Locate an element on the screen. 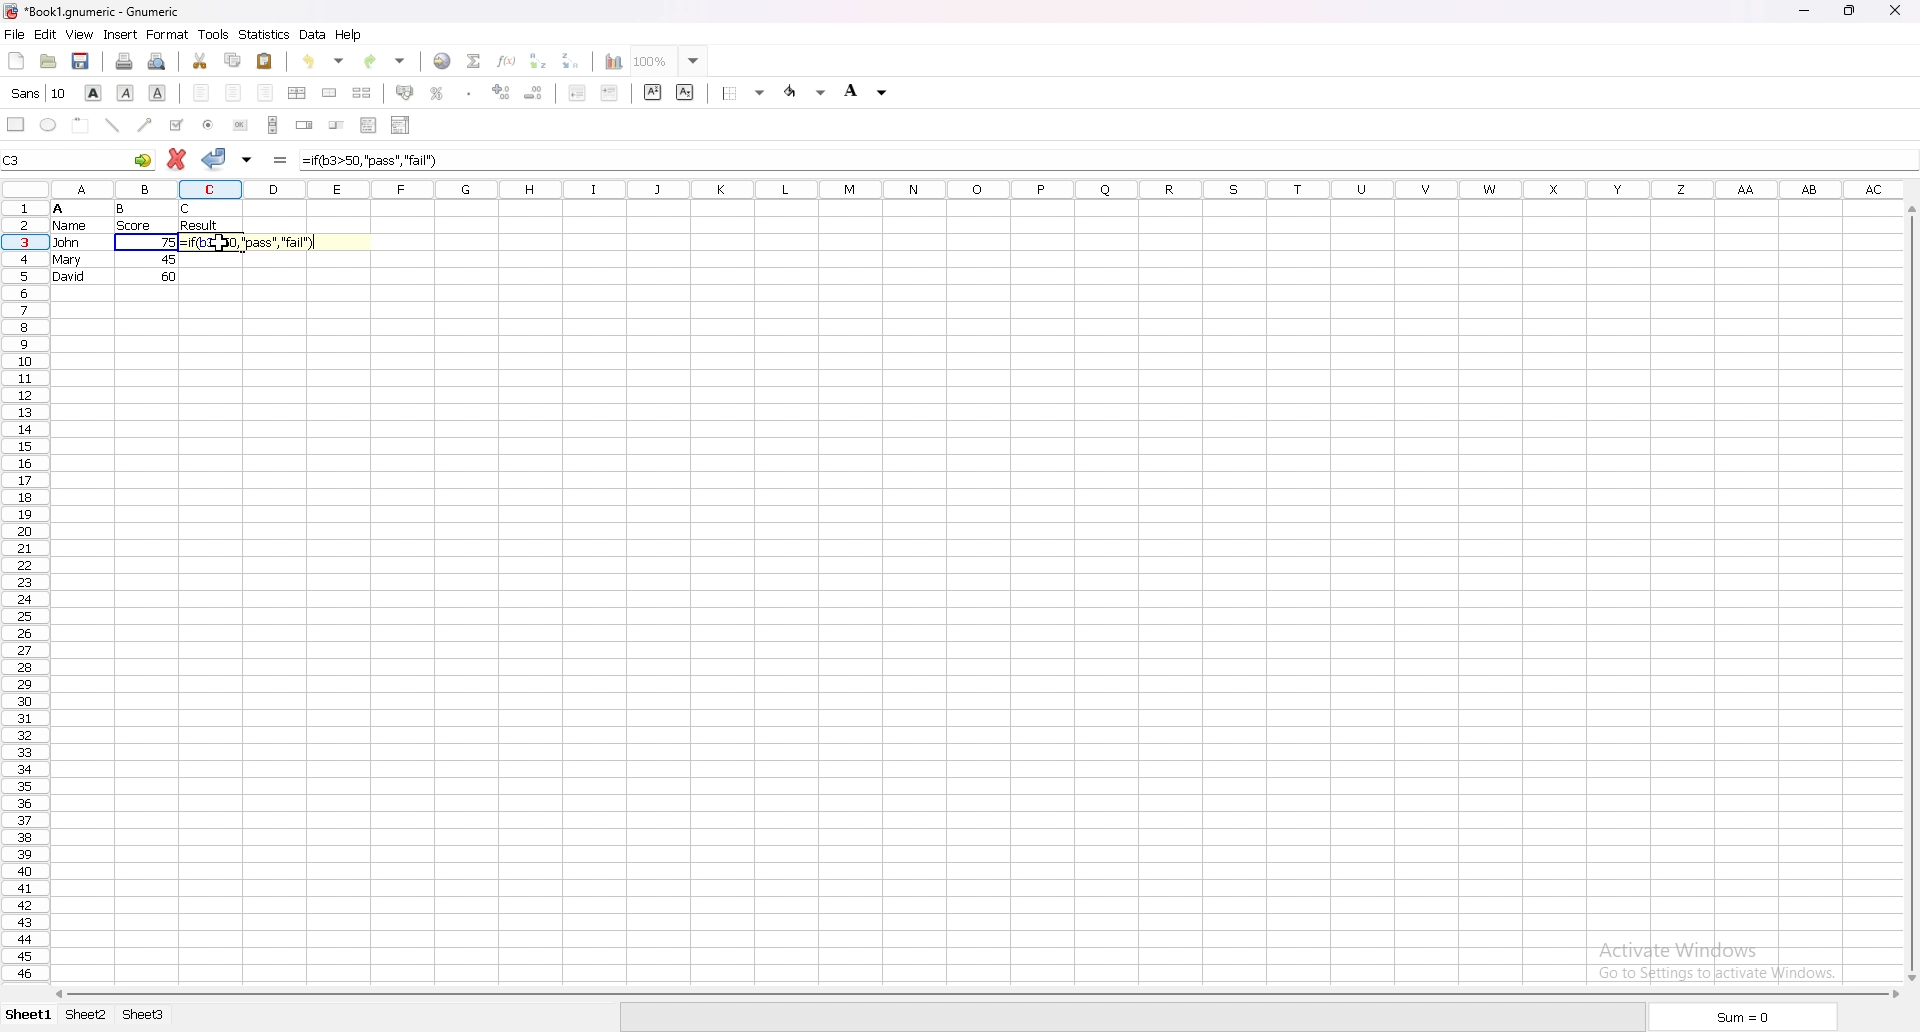 Image resolution: width=1920 pixels, height=1032 pixels. italic is located at coordinates (128, 93).